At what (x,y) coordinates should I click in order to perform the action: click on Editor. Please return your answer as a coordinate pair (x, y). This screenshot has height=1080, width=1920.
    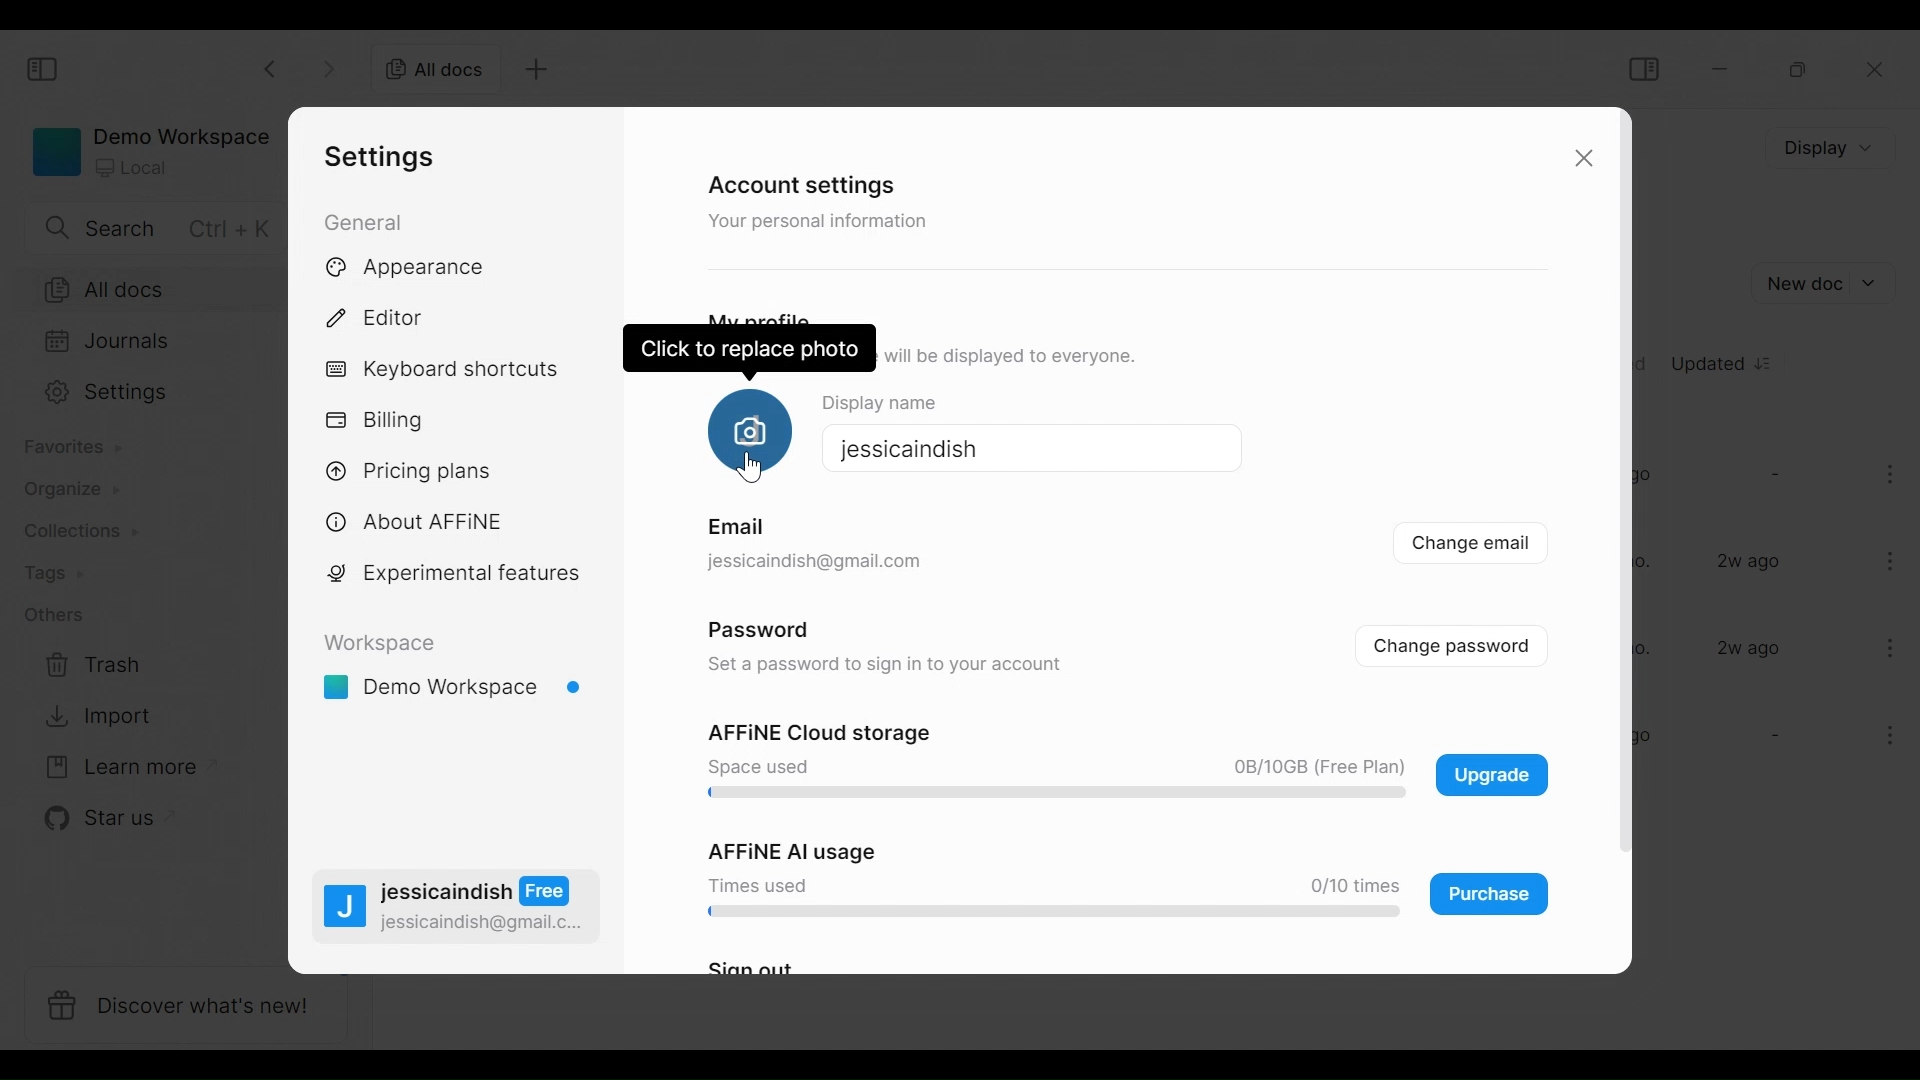
    Looking at the image, I should click on (381, 316).